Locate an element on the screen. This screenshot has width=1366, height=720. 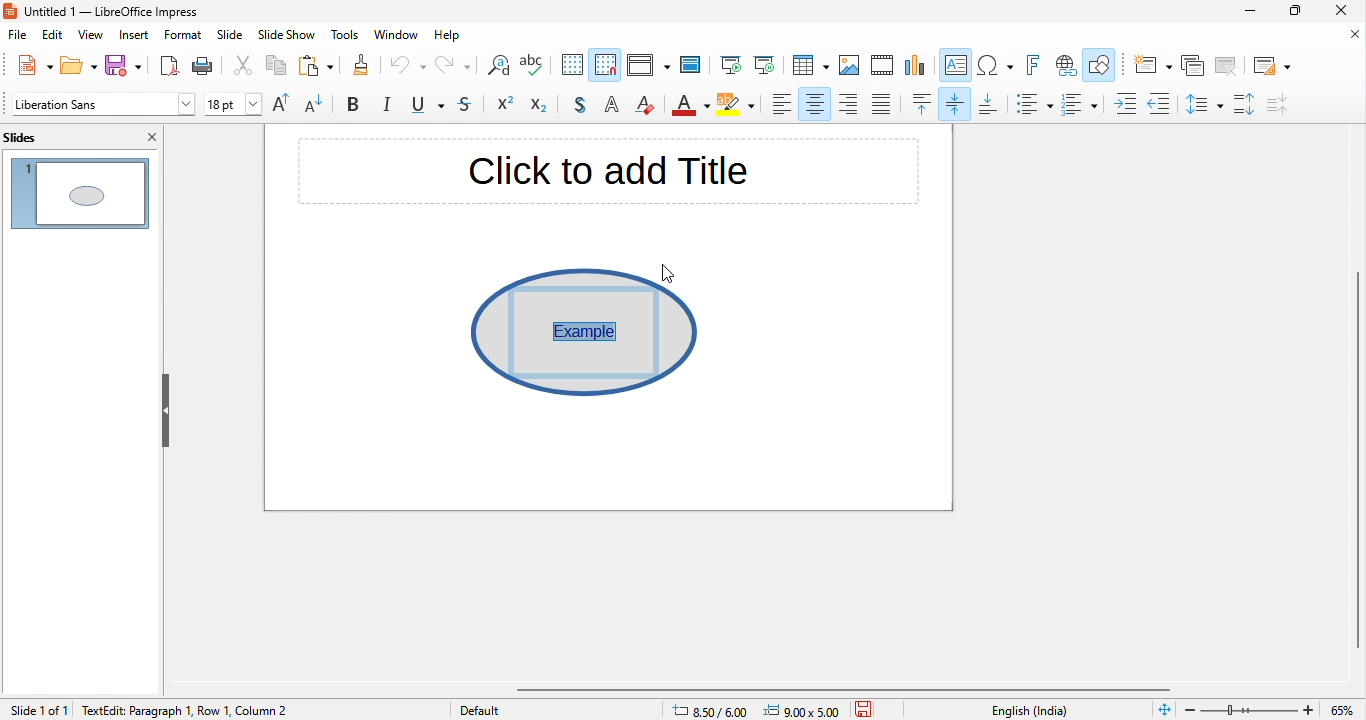
slide 1 of 1 is located at coordinates (38, 709).